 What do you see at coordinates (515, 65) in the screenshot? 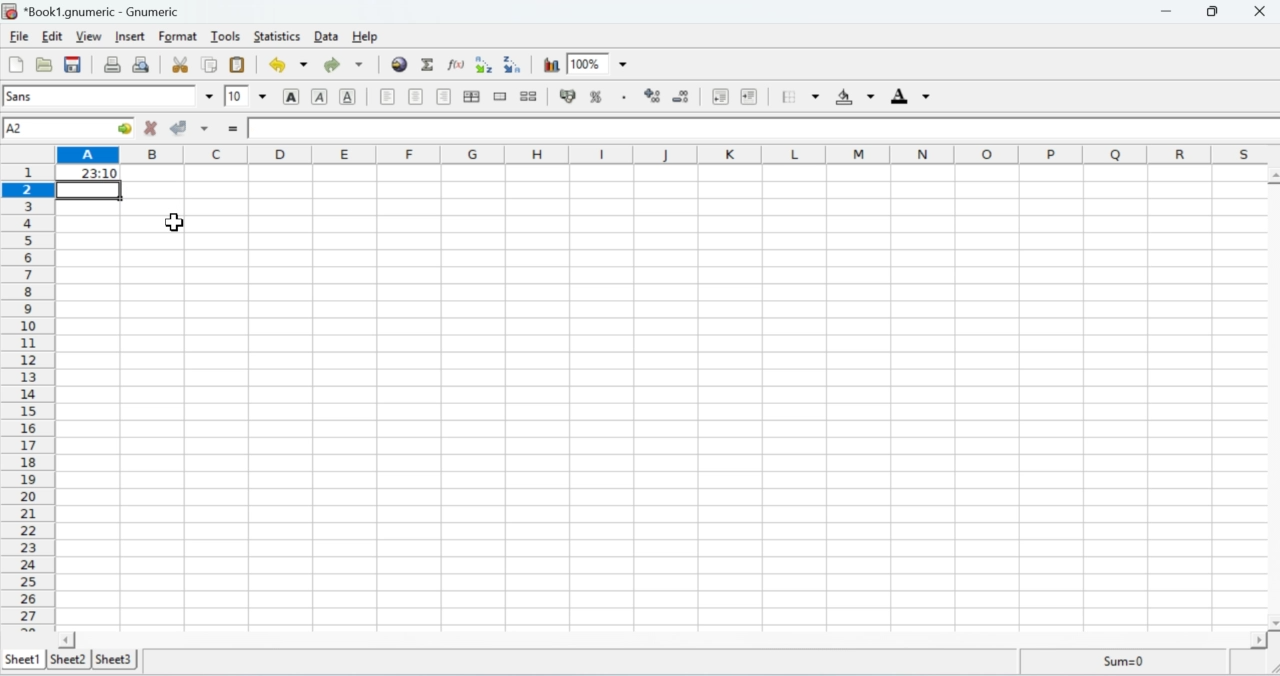
I see `Sort by descending` at bounding box center [515, 65].